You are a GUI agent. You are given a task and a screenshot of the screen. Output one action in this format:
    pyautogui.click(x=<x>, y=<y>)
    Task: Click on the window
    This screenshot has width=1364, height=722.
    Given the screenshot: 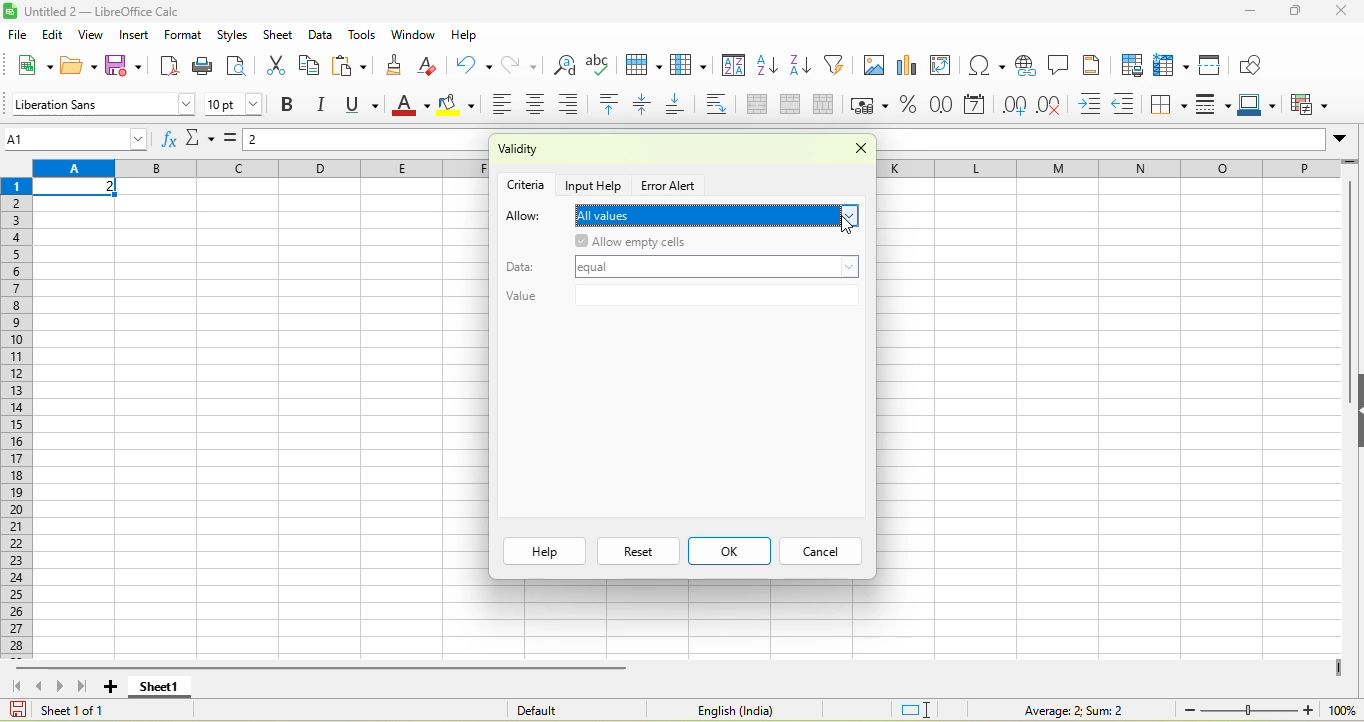 What is the action you would take?
    pyautogui.click(x=412, y=36)
    